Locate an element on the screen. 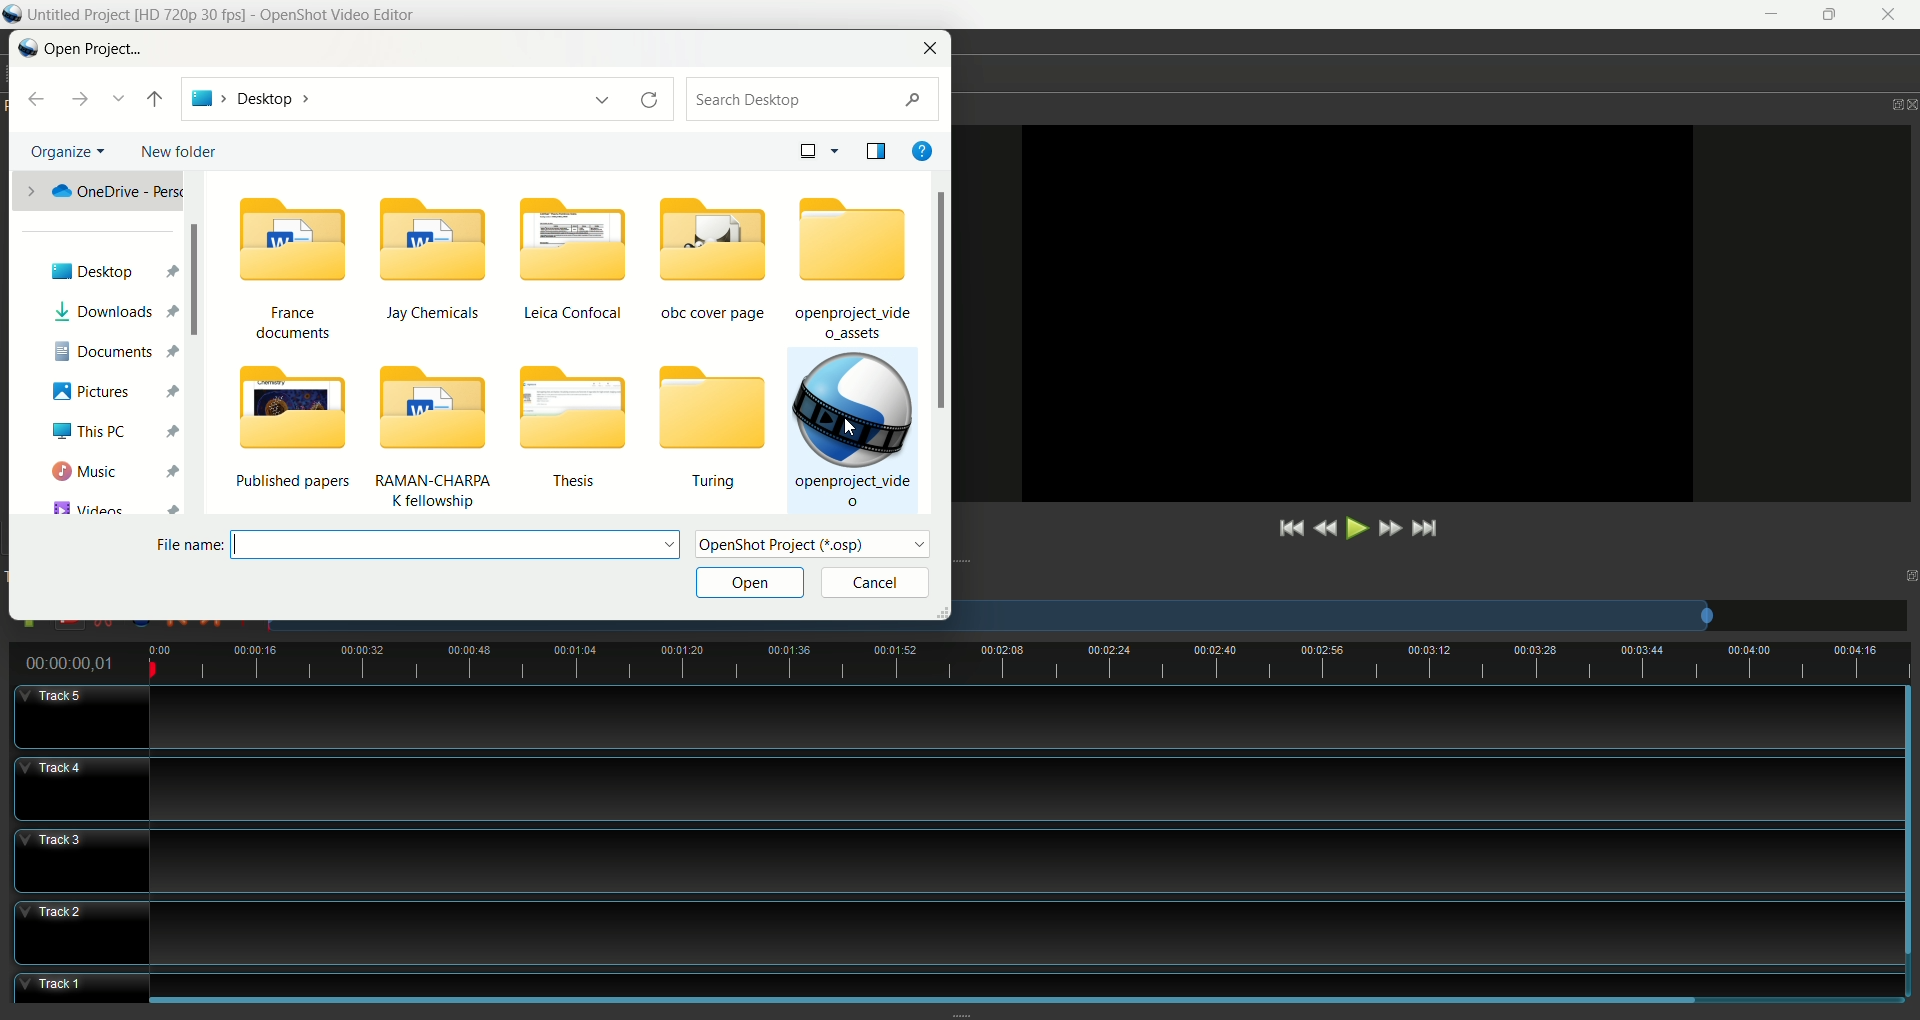 This screenshot has height=1020, width=1920. videos is located at coordinates (109, 505).